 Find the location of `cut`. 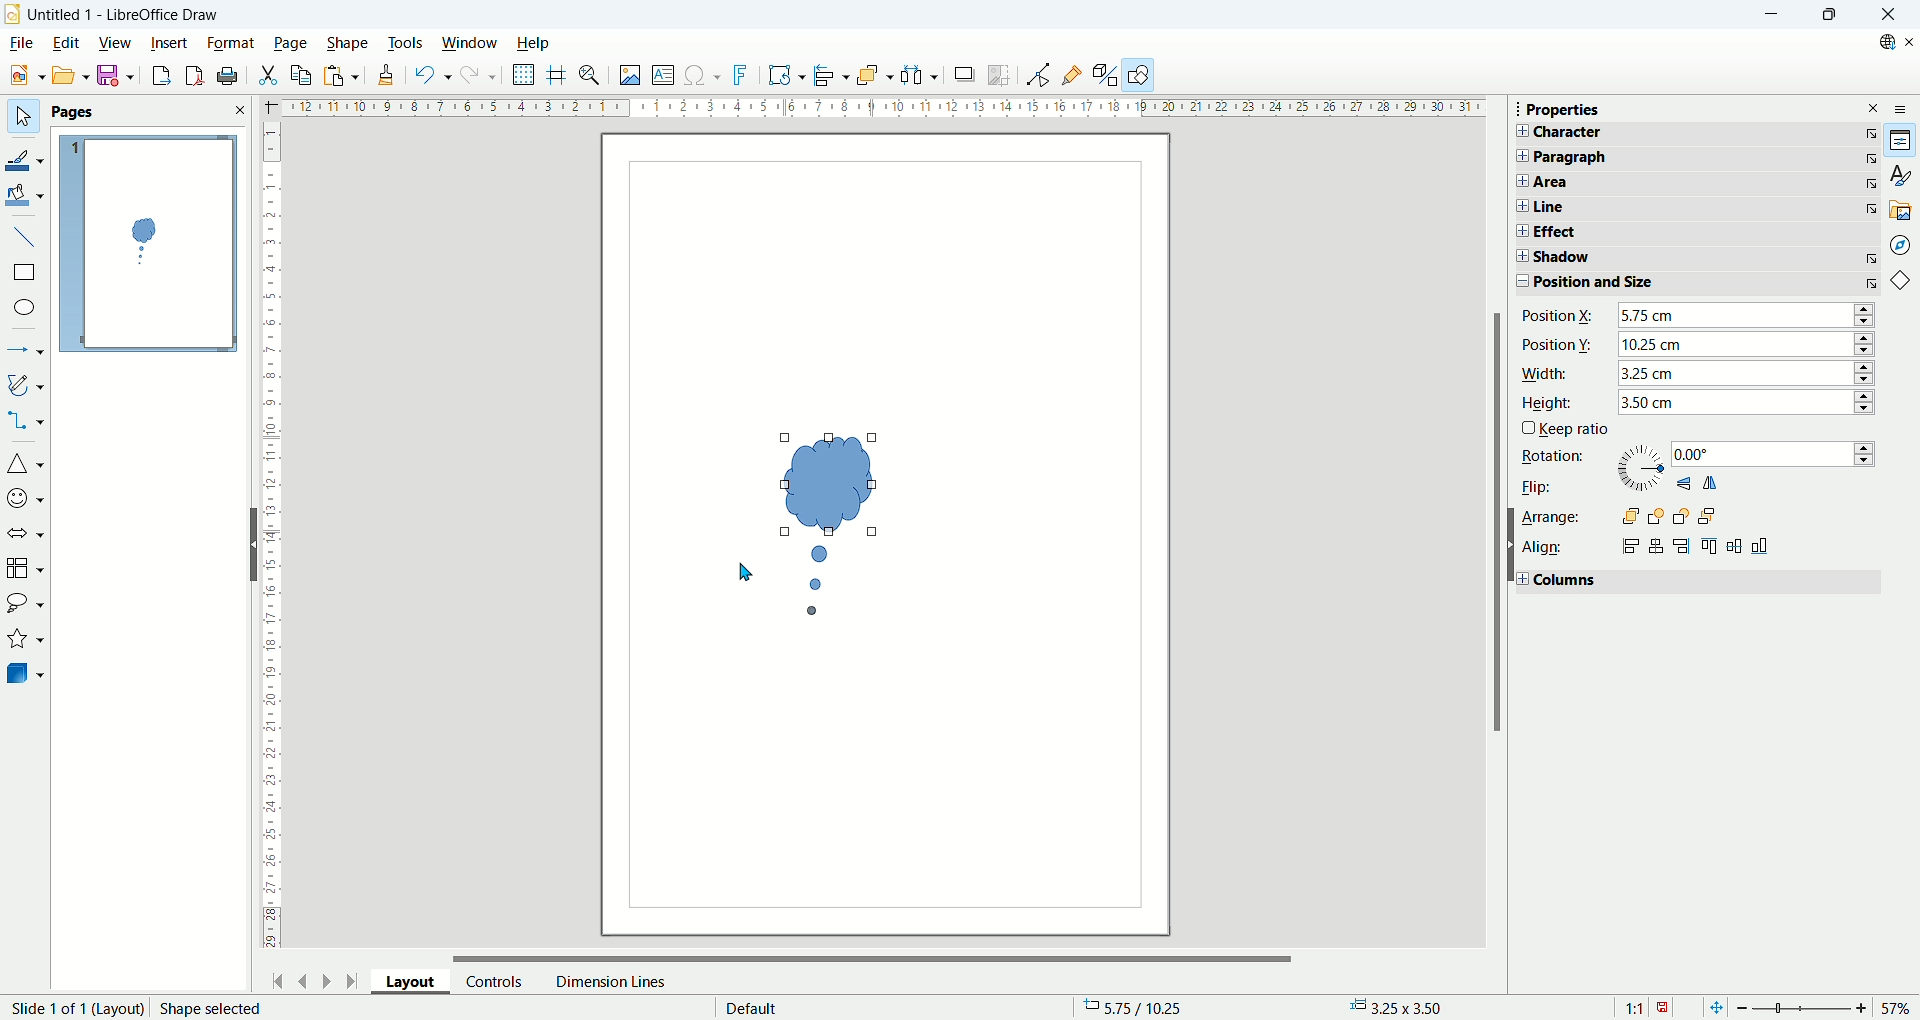

cut is located at coordinates (270, 73).